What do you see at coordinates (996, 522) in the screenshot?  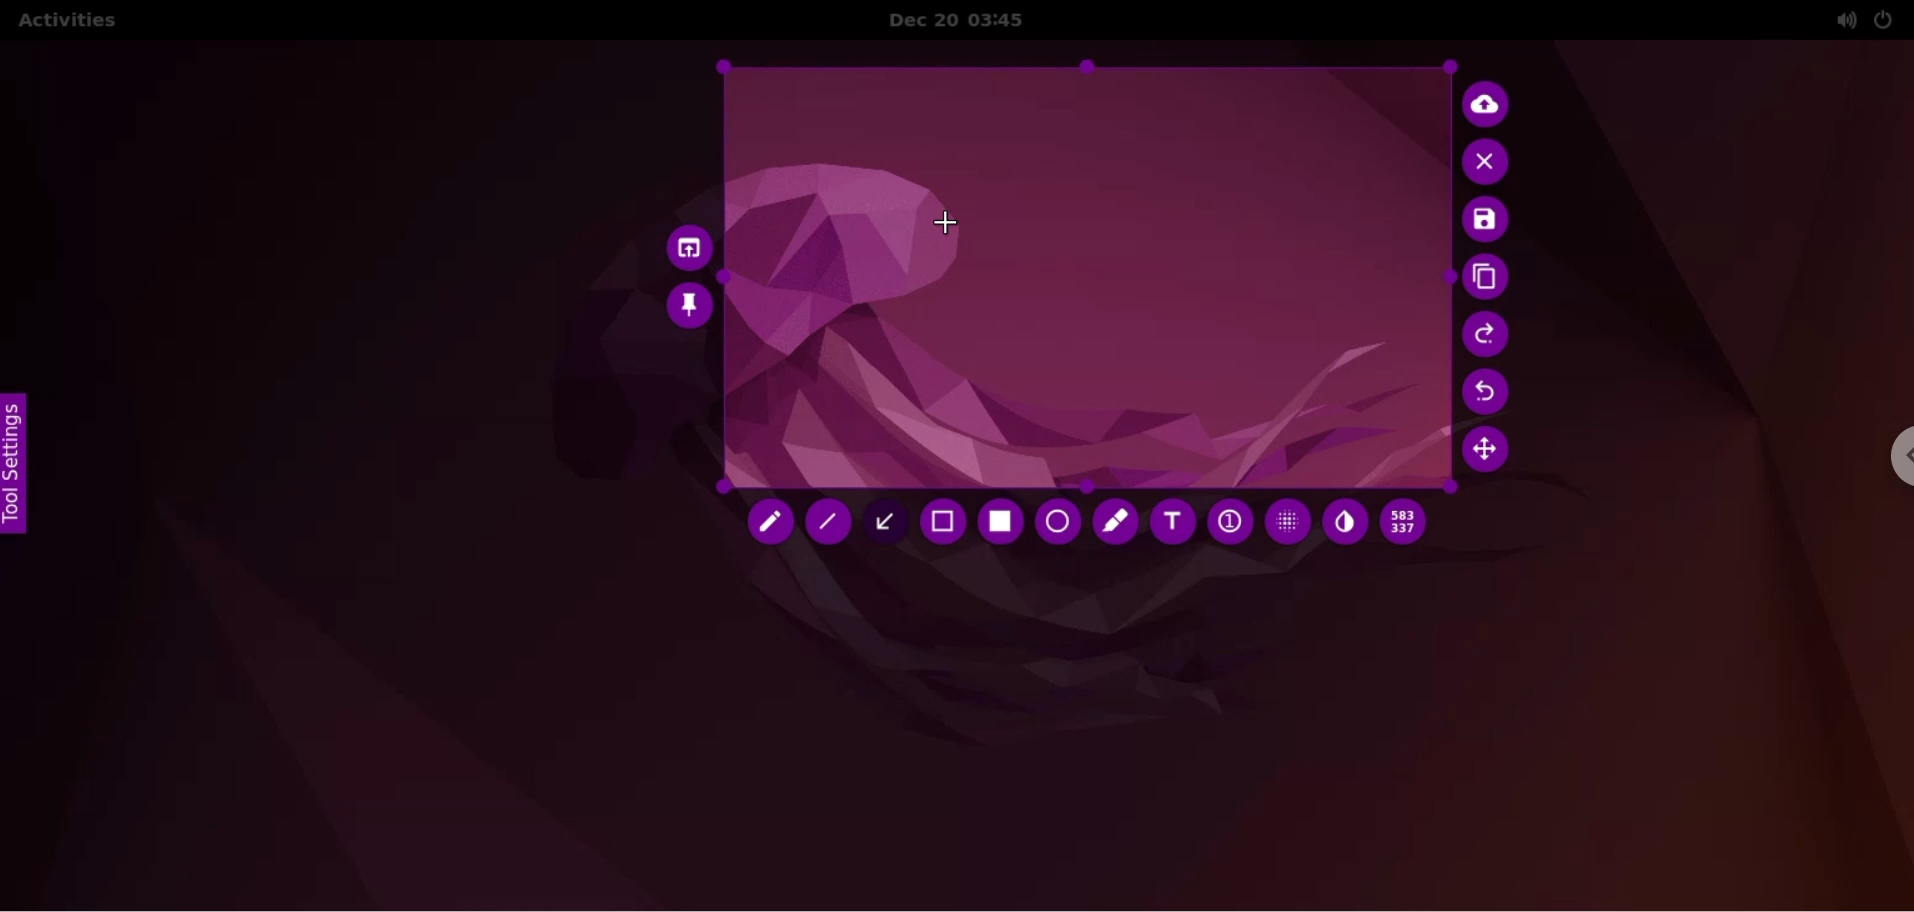 I see `rectangle tool` at bounding box center [996, 522].